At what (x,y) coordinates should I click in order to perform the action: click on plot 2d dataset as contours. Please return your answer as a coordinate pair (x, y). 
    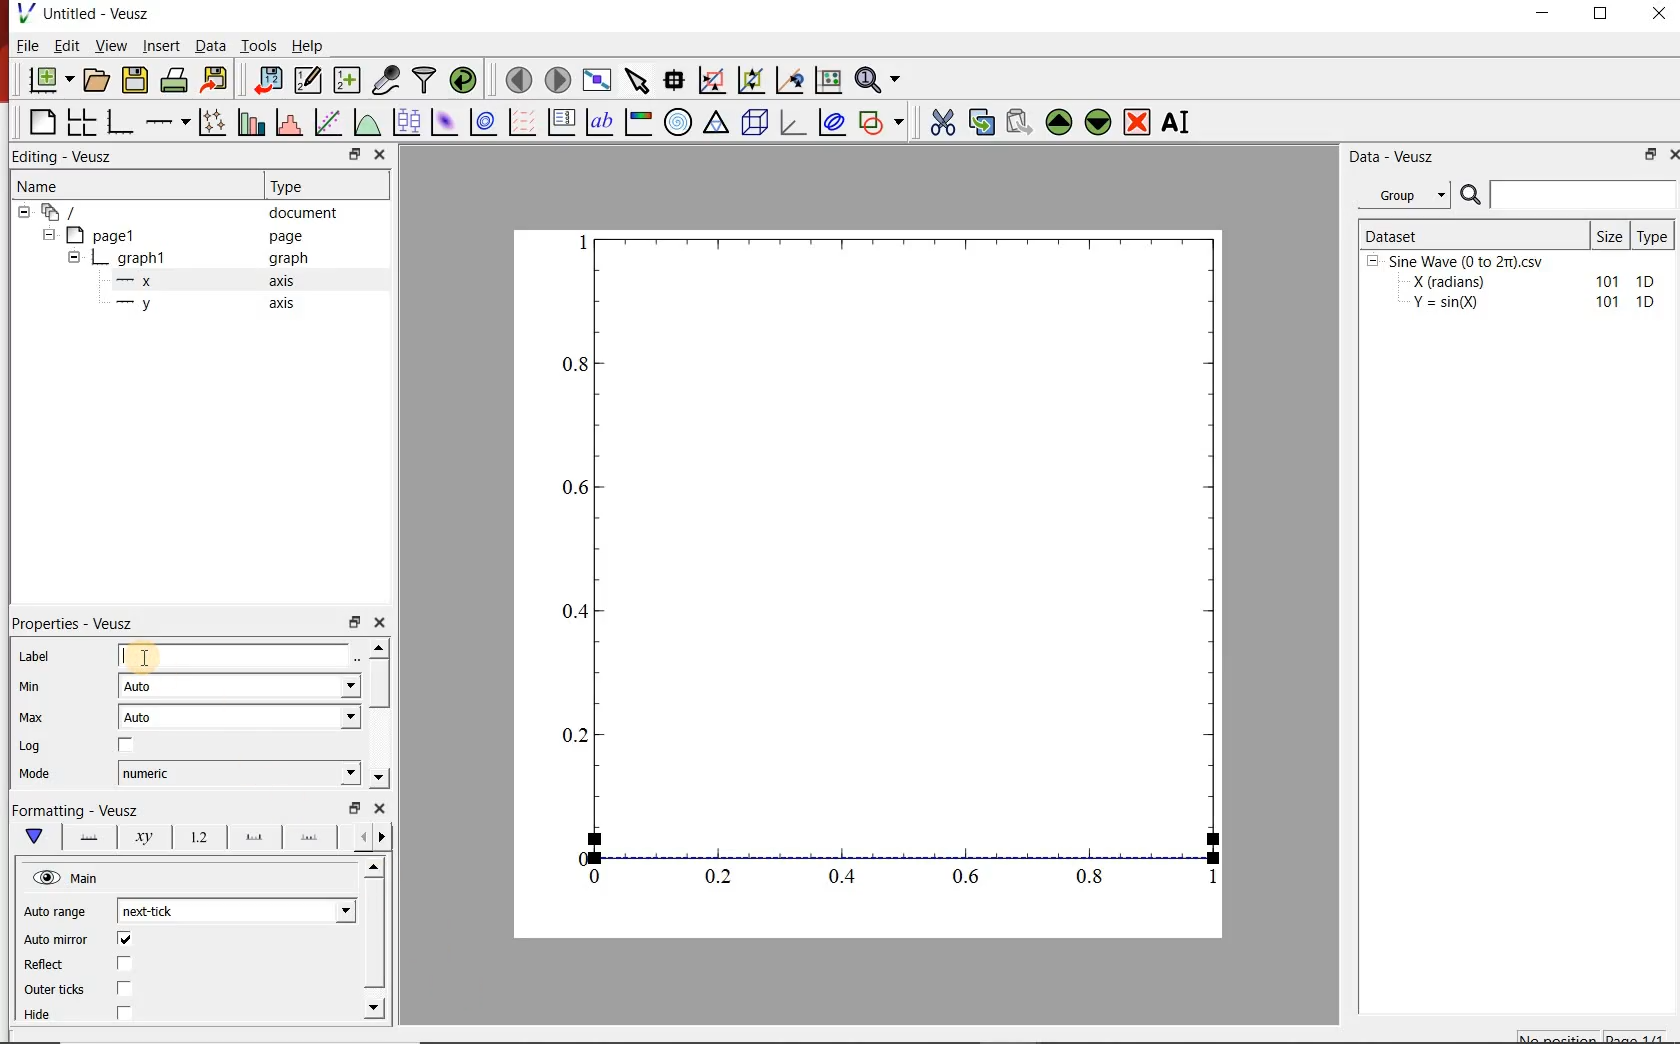
    Looking at the image, I should click on (483, 122).